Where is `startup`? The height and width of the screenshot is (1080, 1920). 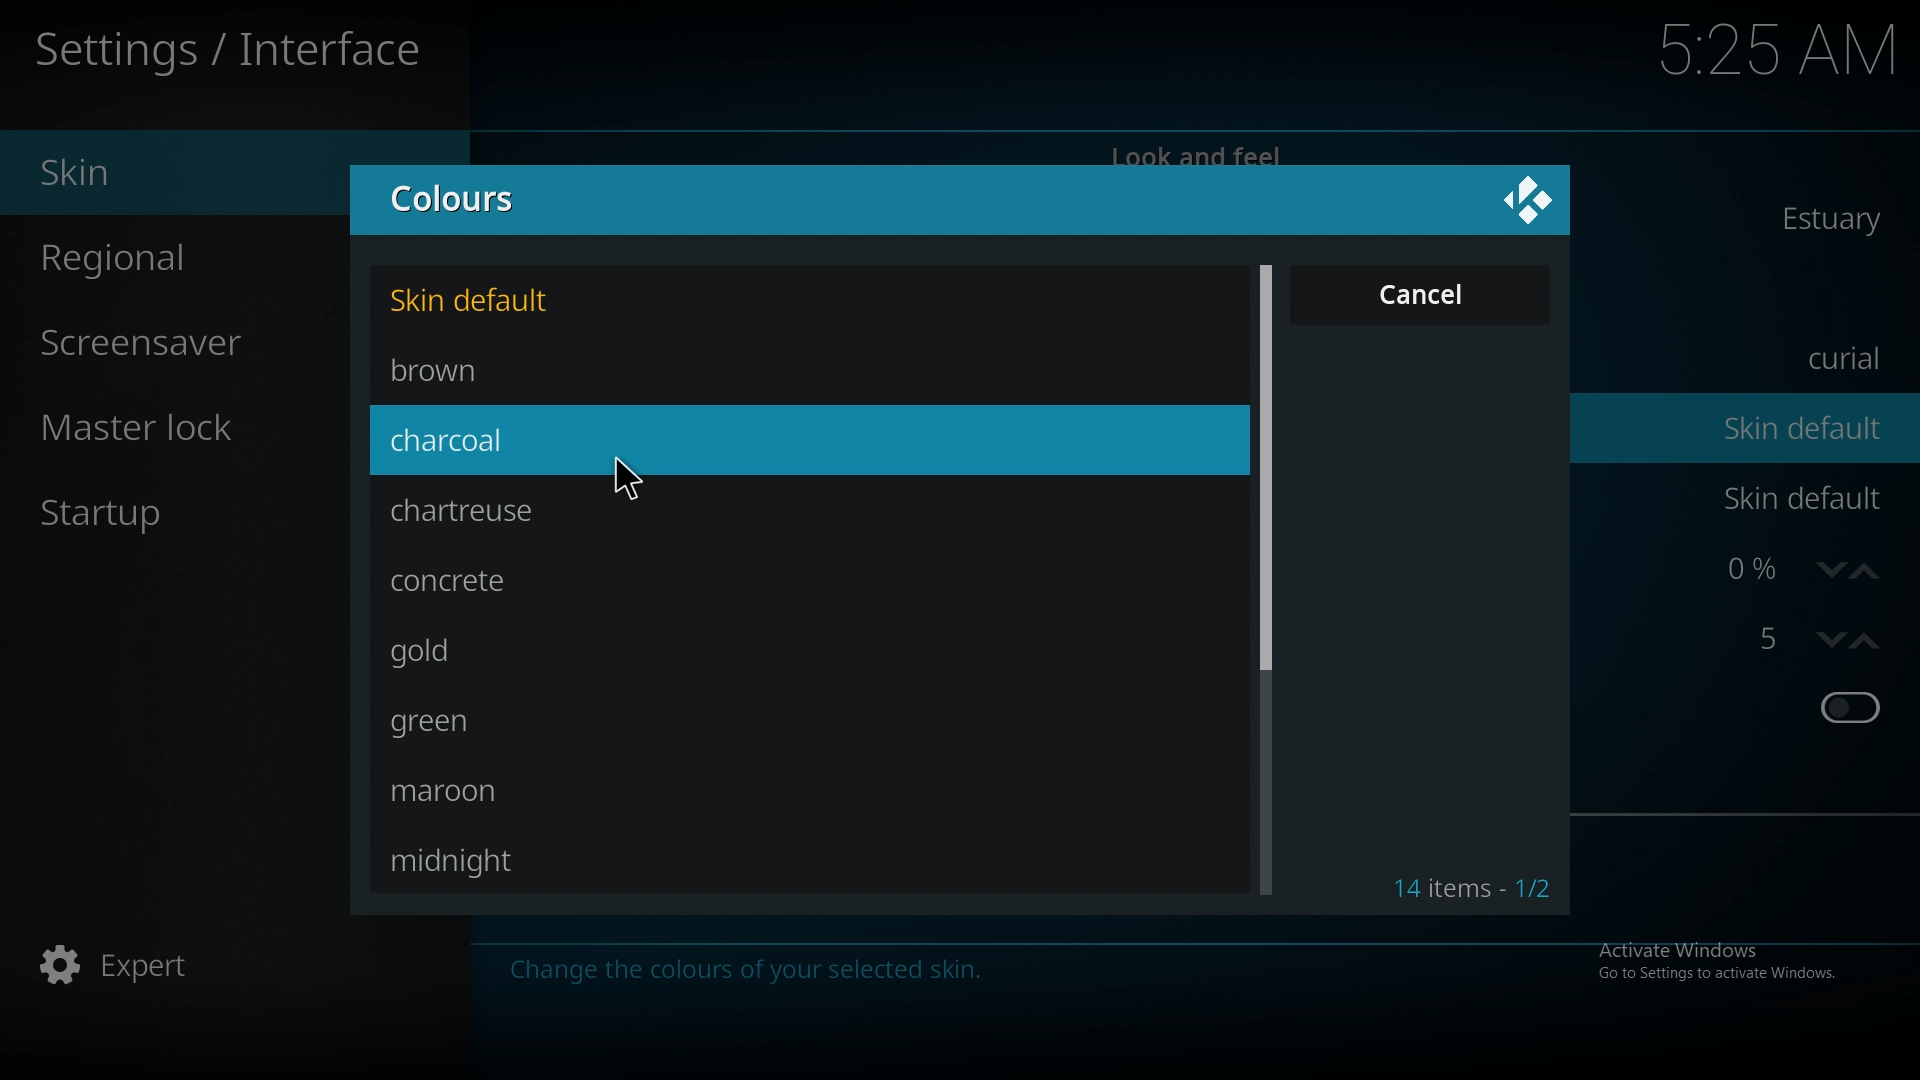
startup is located at coordinates (145, 519).